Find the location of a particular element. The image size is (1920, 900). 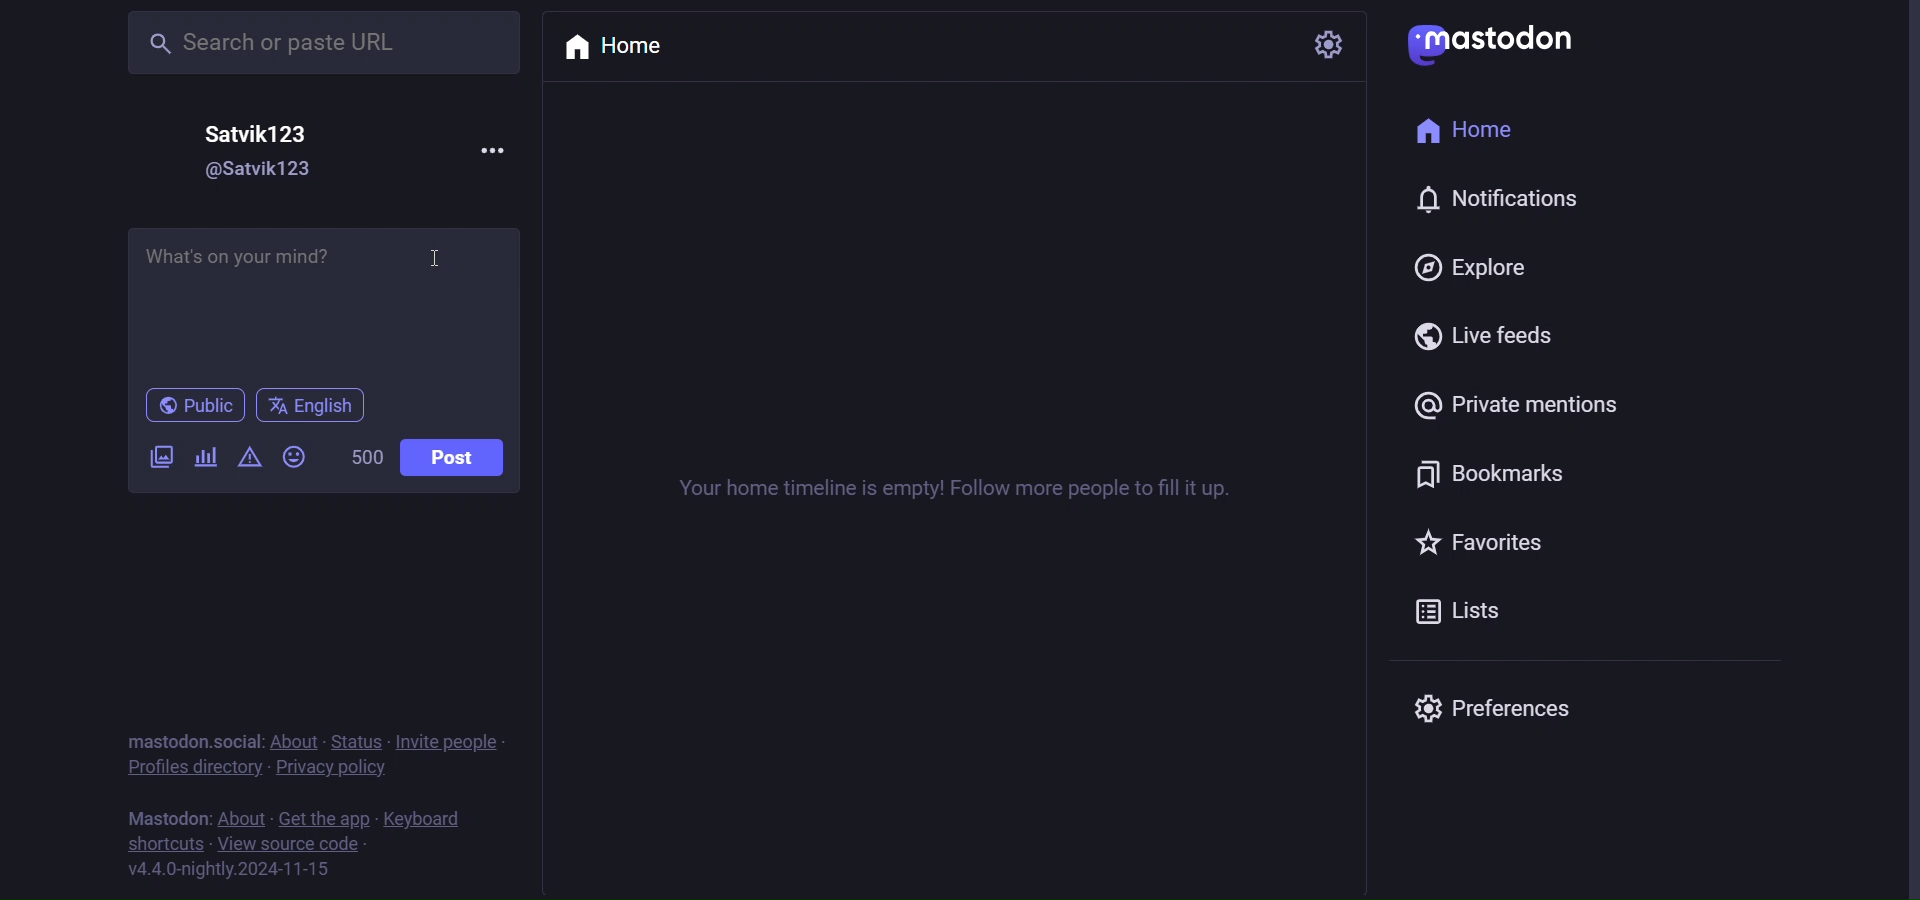

about is located at coordinates (242, 820).